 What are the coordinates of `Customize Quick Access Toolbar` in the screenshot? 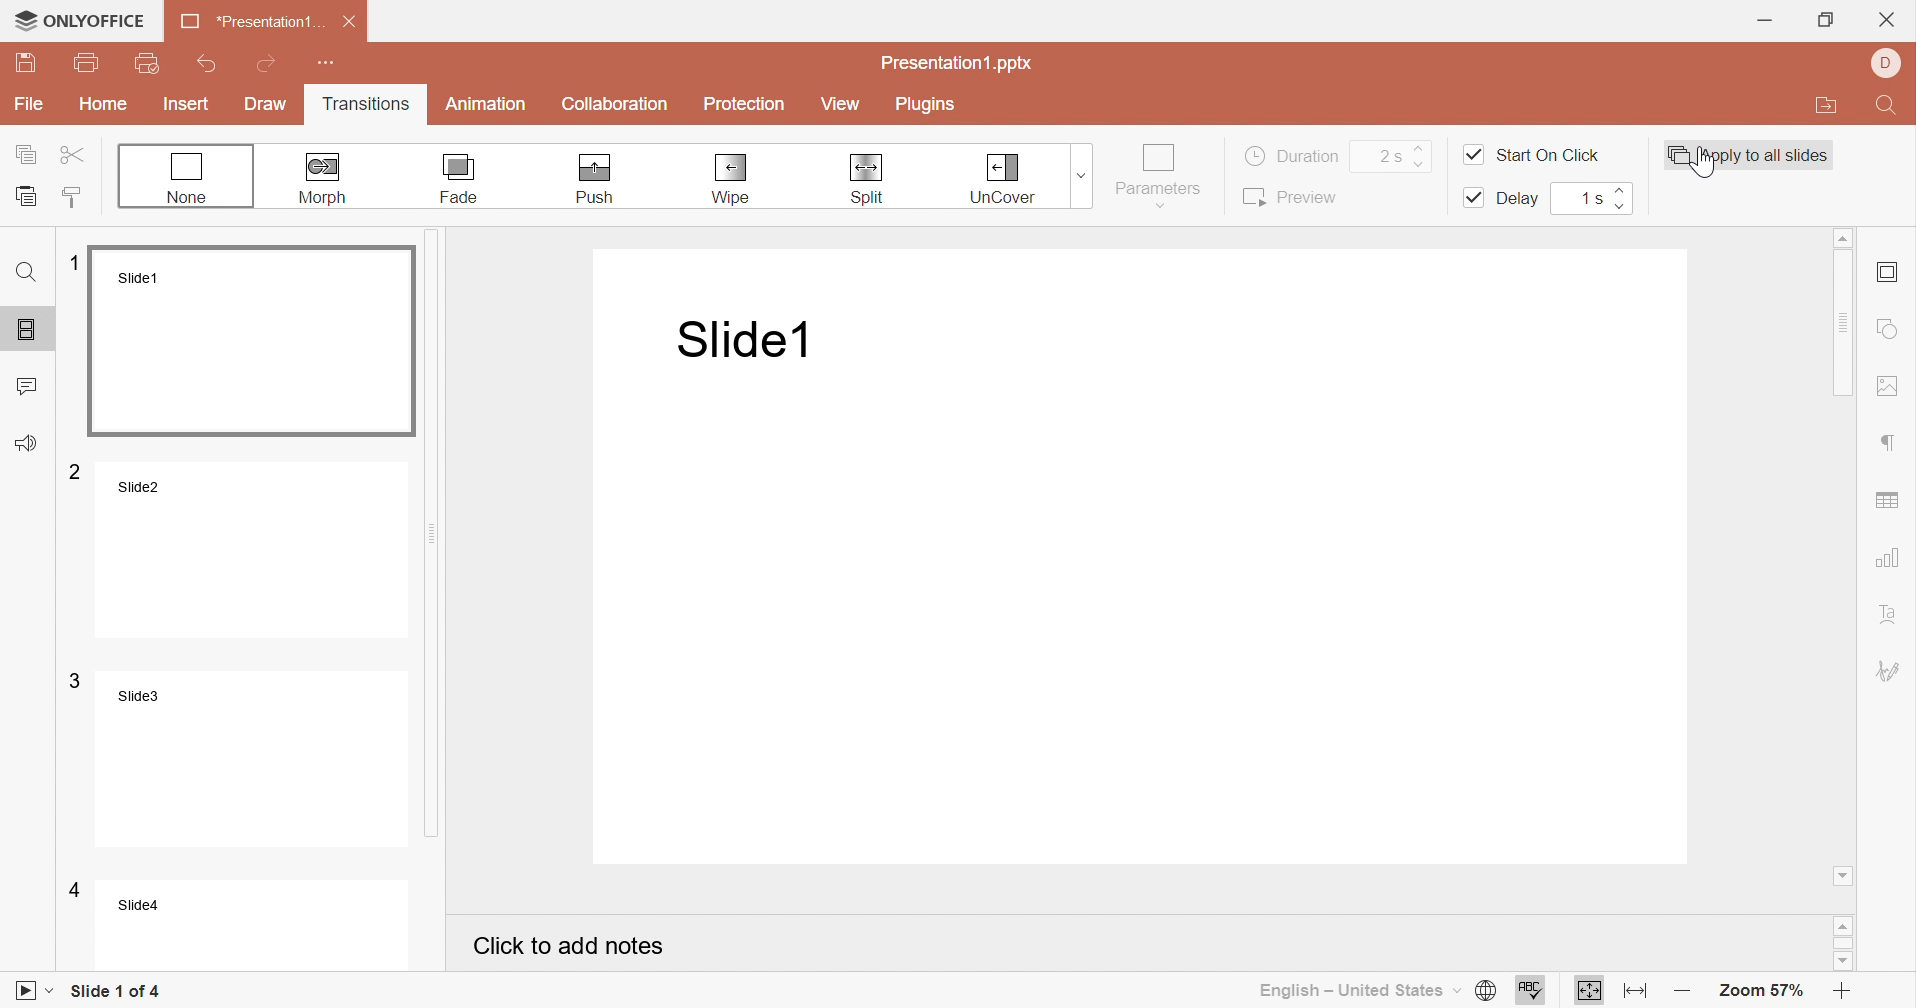 It's located at (328, 63).